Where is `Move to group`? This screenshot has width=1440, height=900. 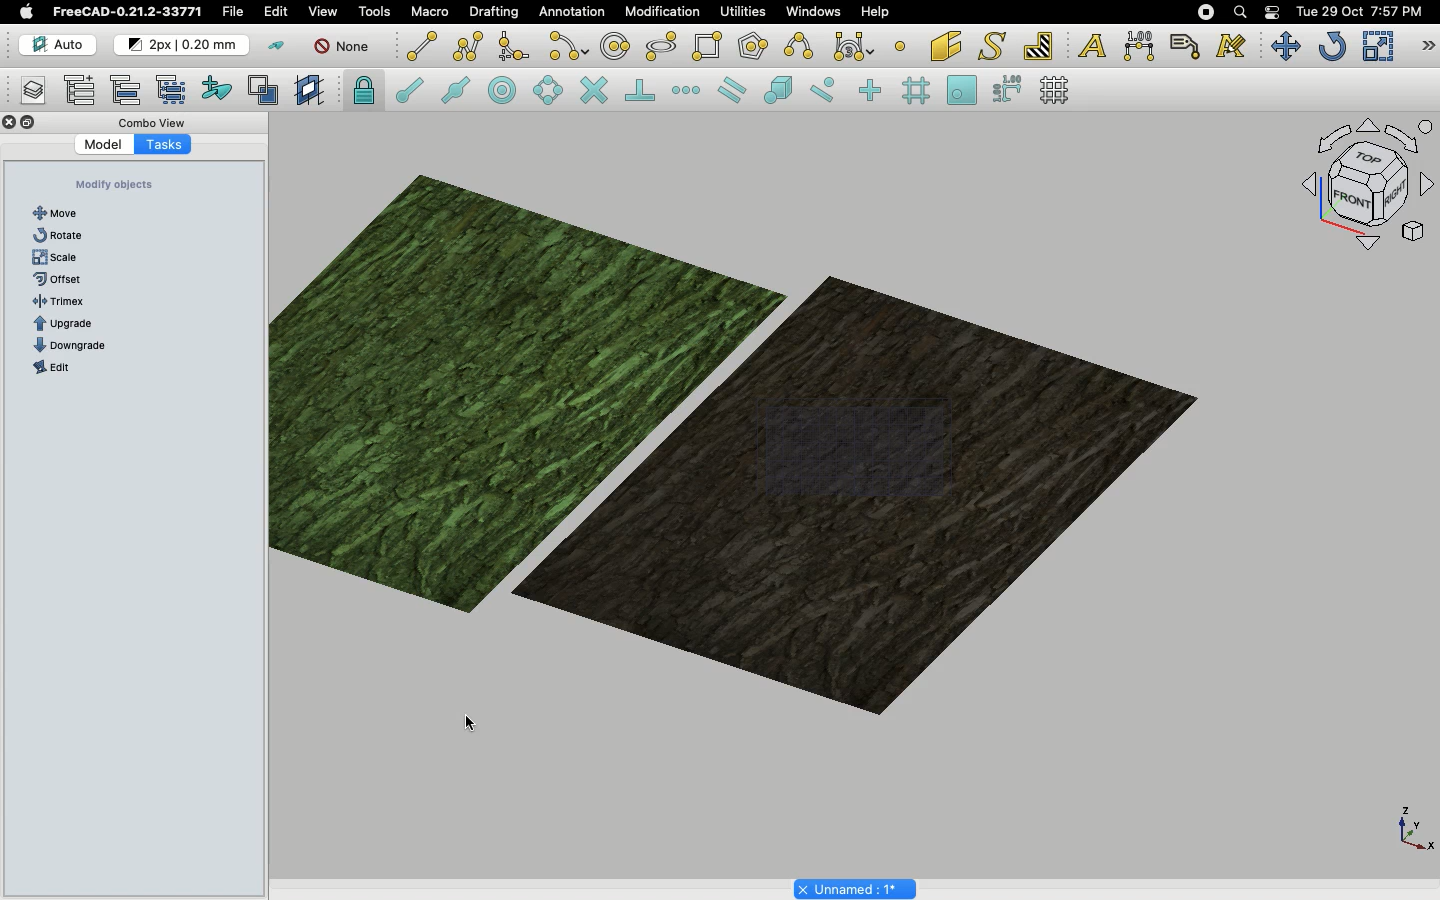
Move to group is located at coordinates (129, 90).